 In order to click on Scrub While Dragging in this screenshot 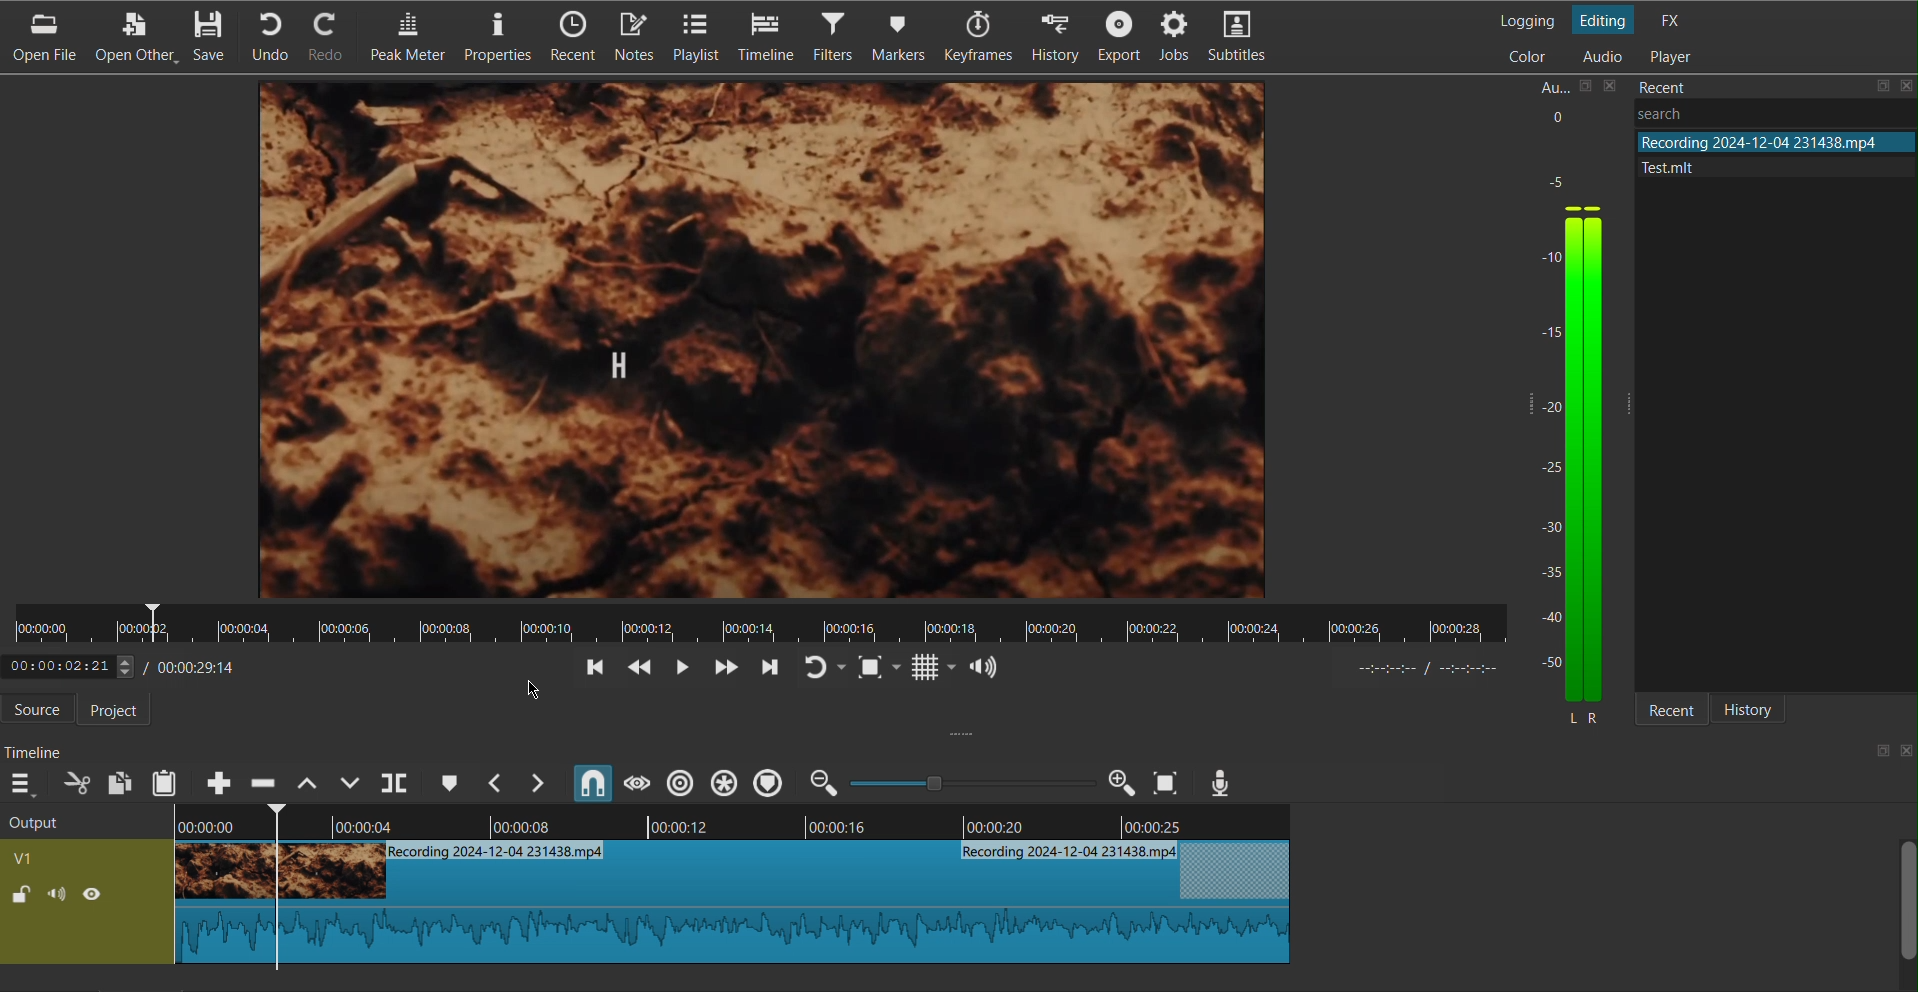, I will do `click(634, 782)`.